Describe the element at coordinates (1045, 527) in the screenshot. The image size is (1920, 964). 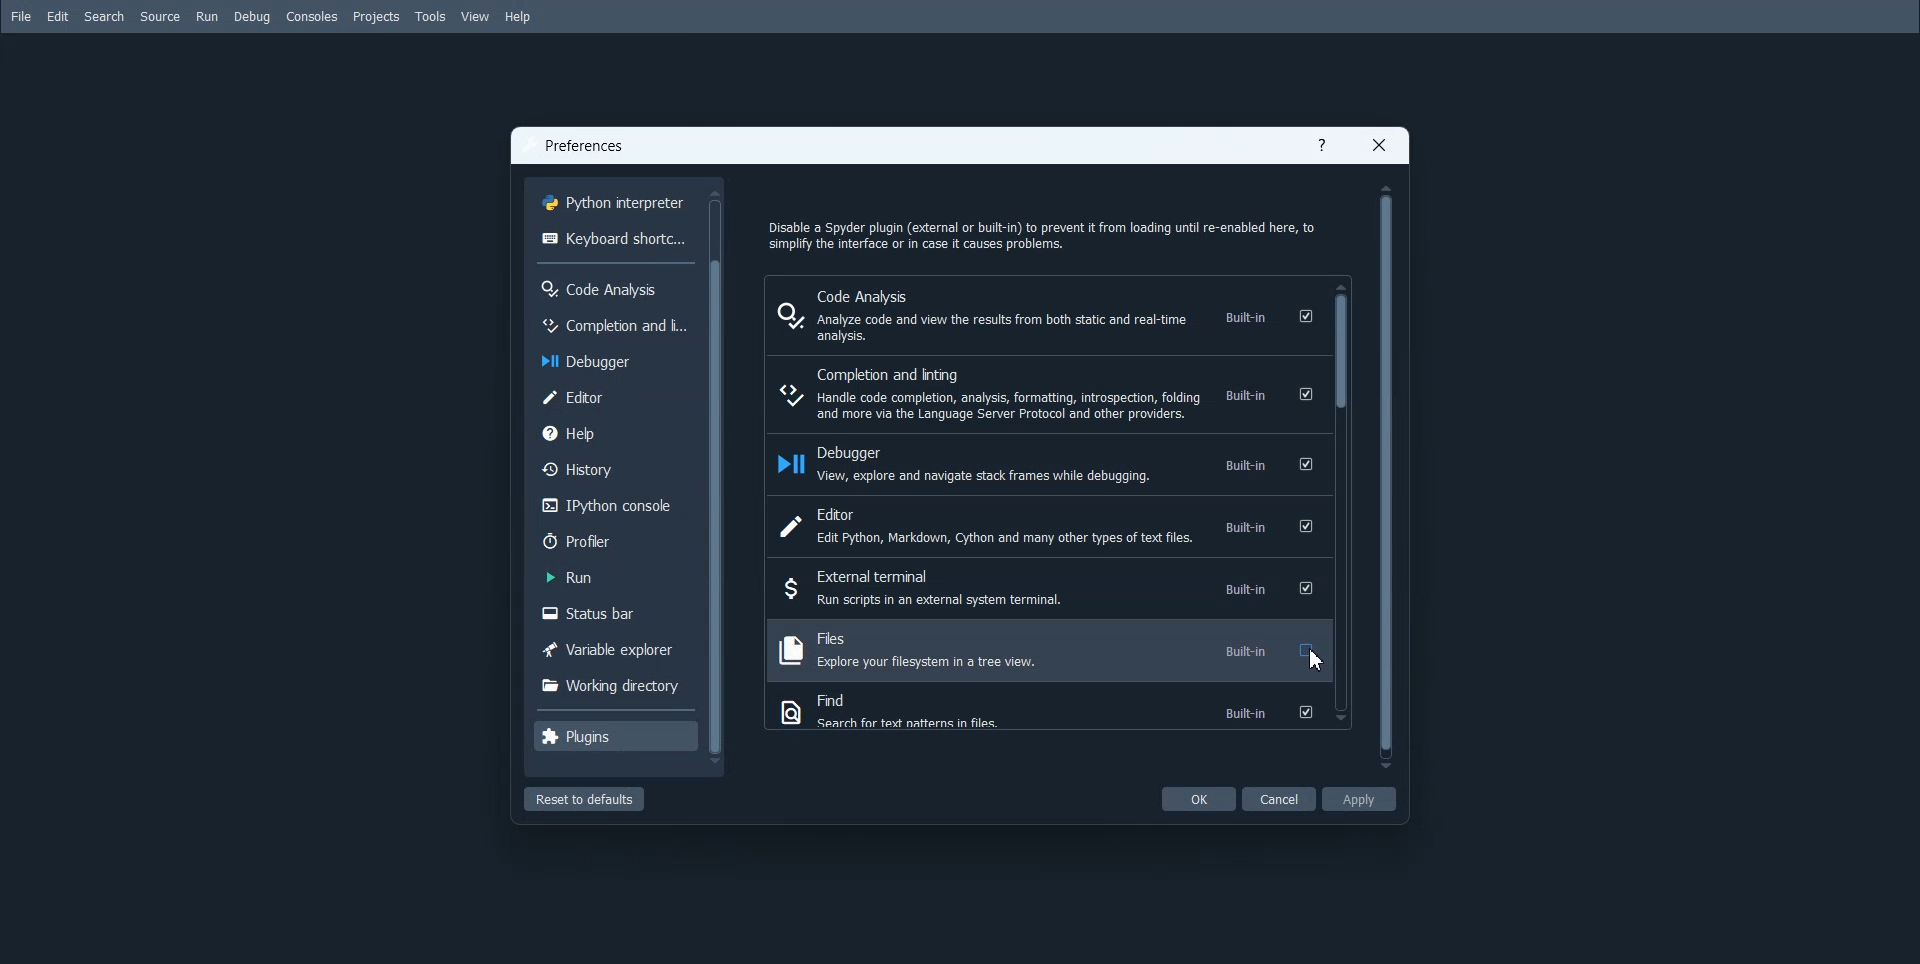
I see `Editor` at that location.